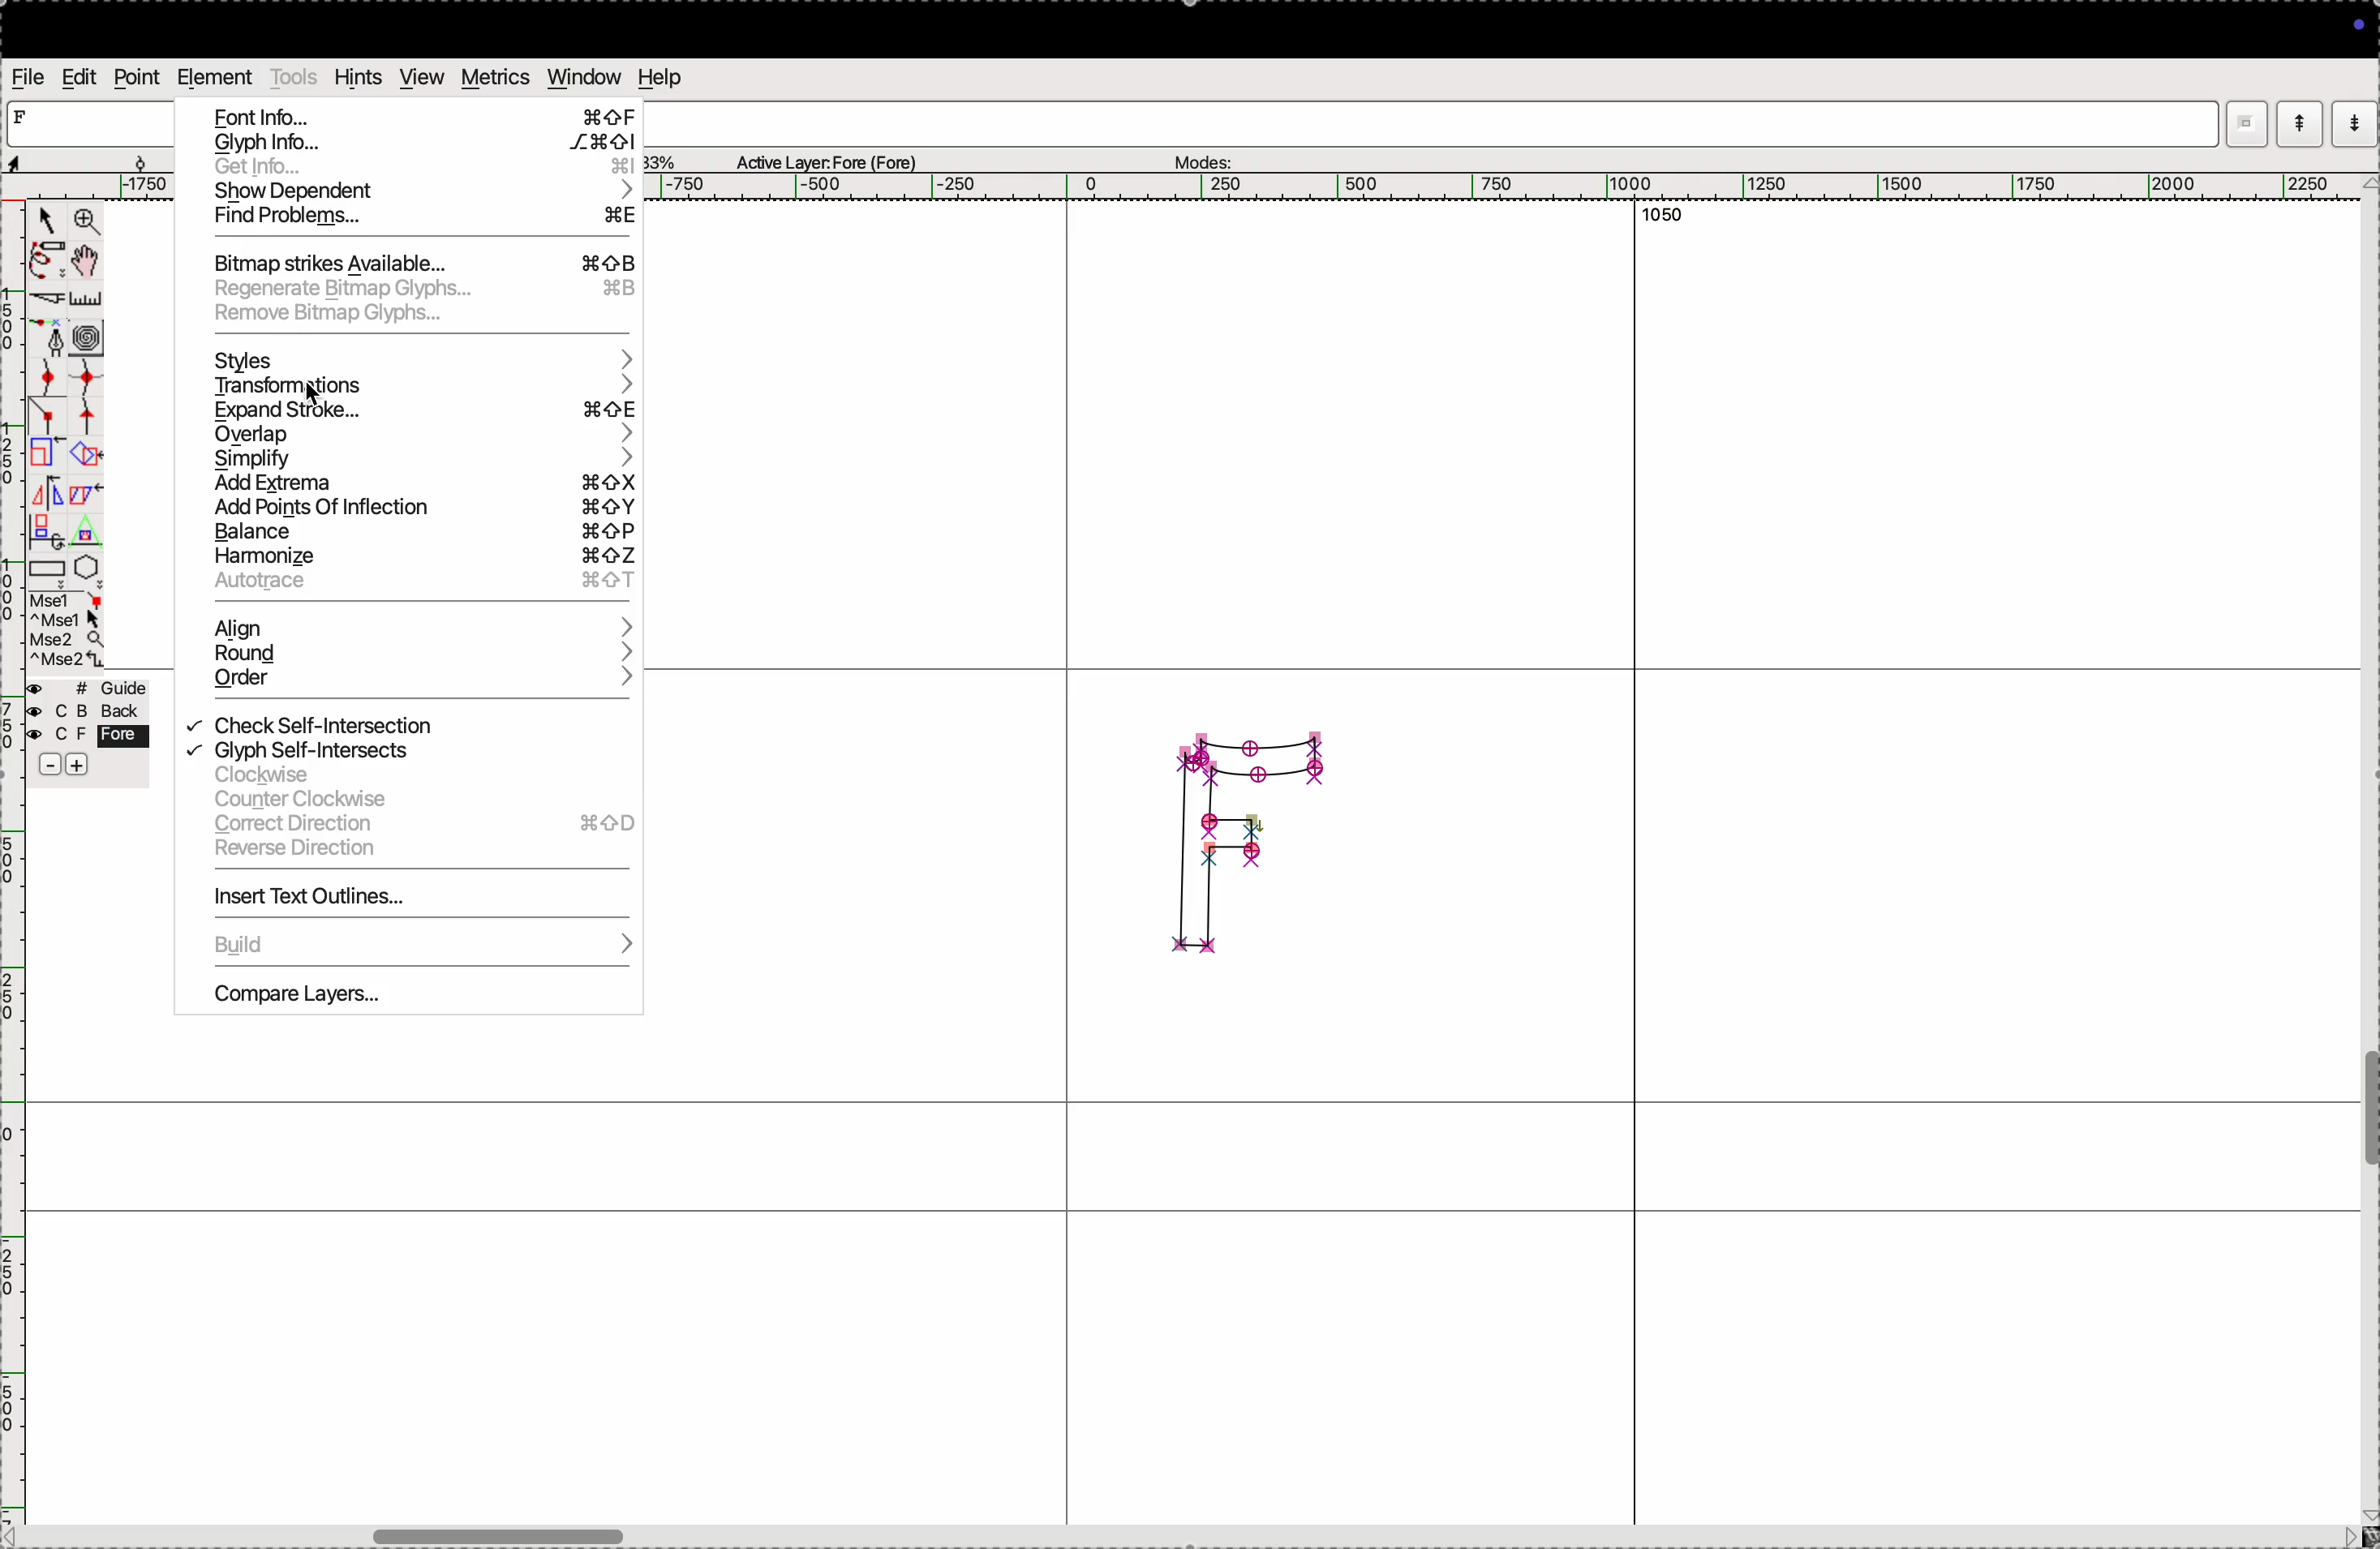 The width and height of the screenshot is (2380, 1549). What do you see at coordinates (421, 288) in the screenshot?
I see `regenrate bit map glyph` at bounding box center [421, 288].